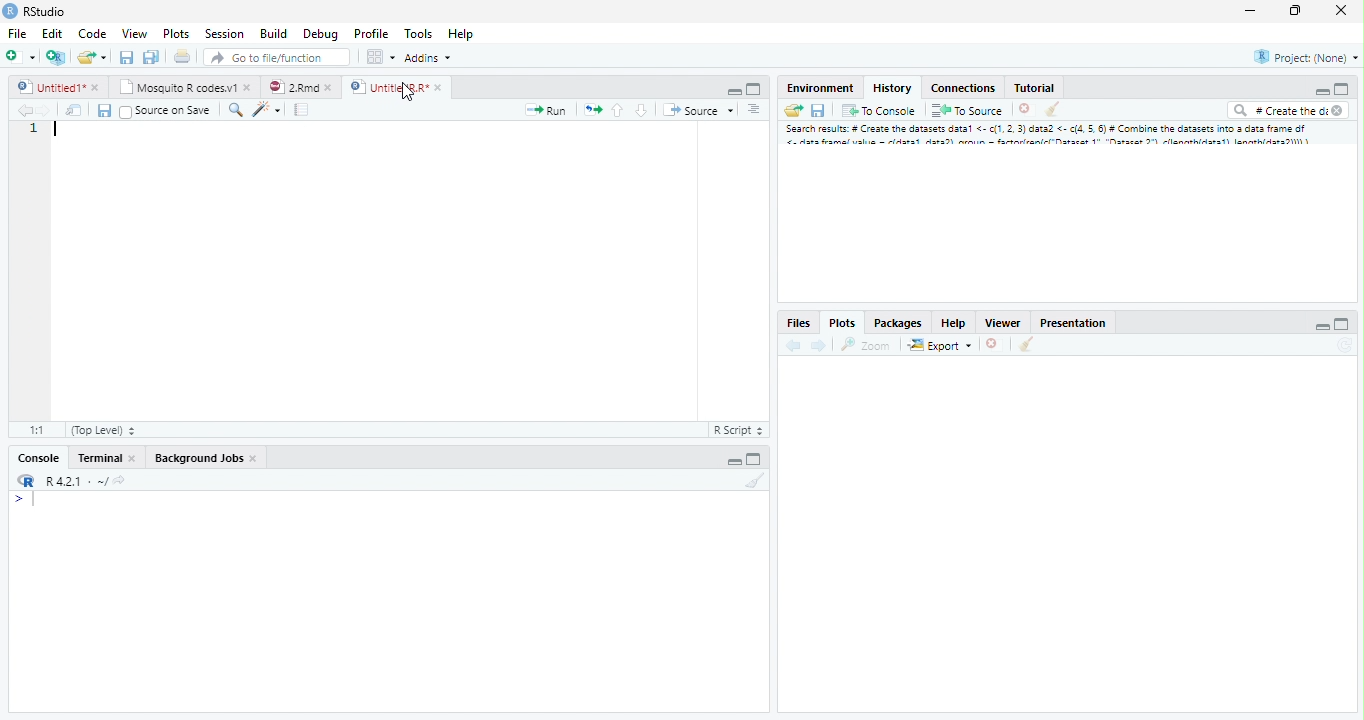 The width and height of the screenshot is (1364, 720). I want to click on Delete , so click(992, 342).